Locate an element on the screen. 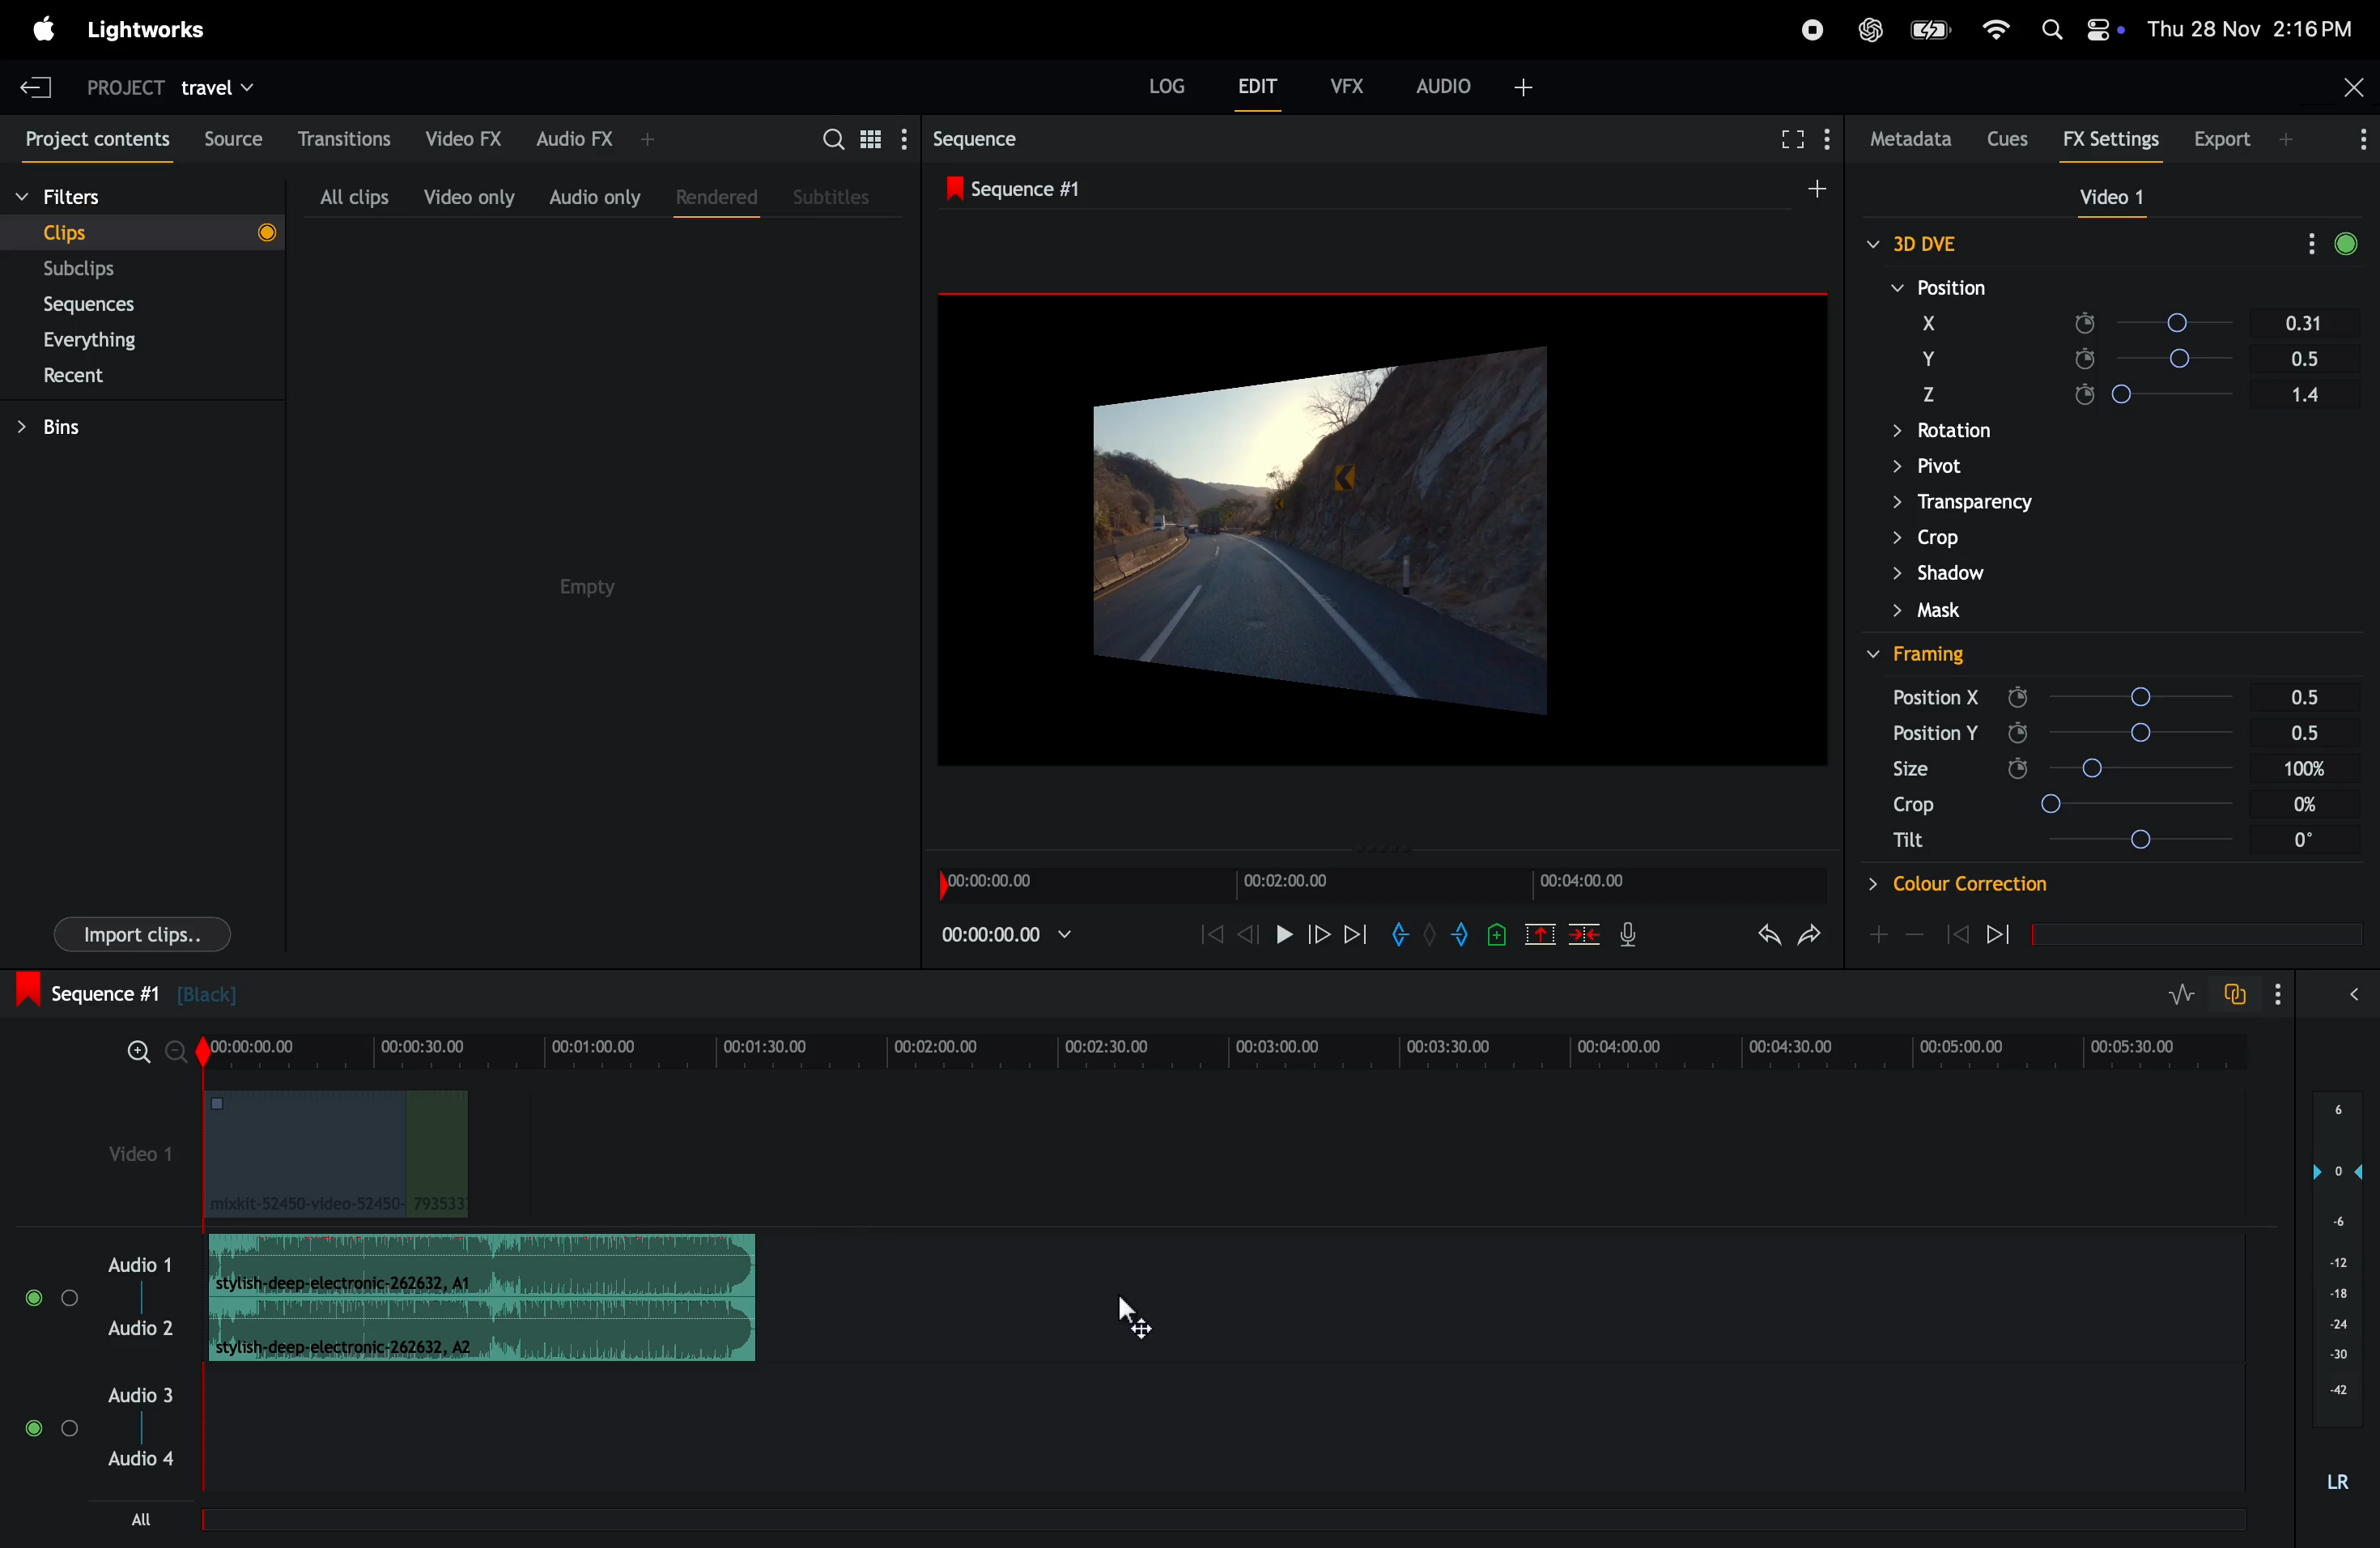 This screenshot has width=2380, height=1548.  is located at coordinates (1920, 654).